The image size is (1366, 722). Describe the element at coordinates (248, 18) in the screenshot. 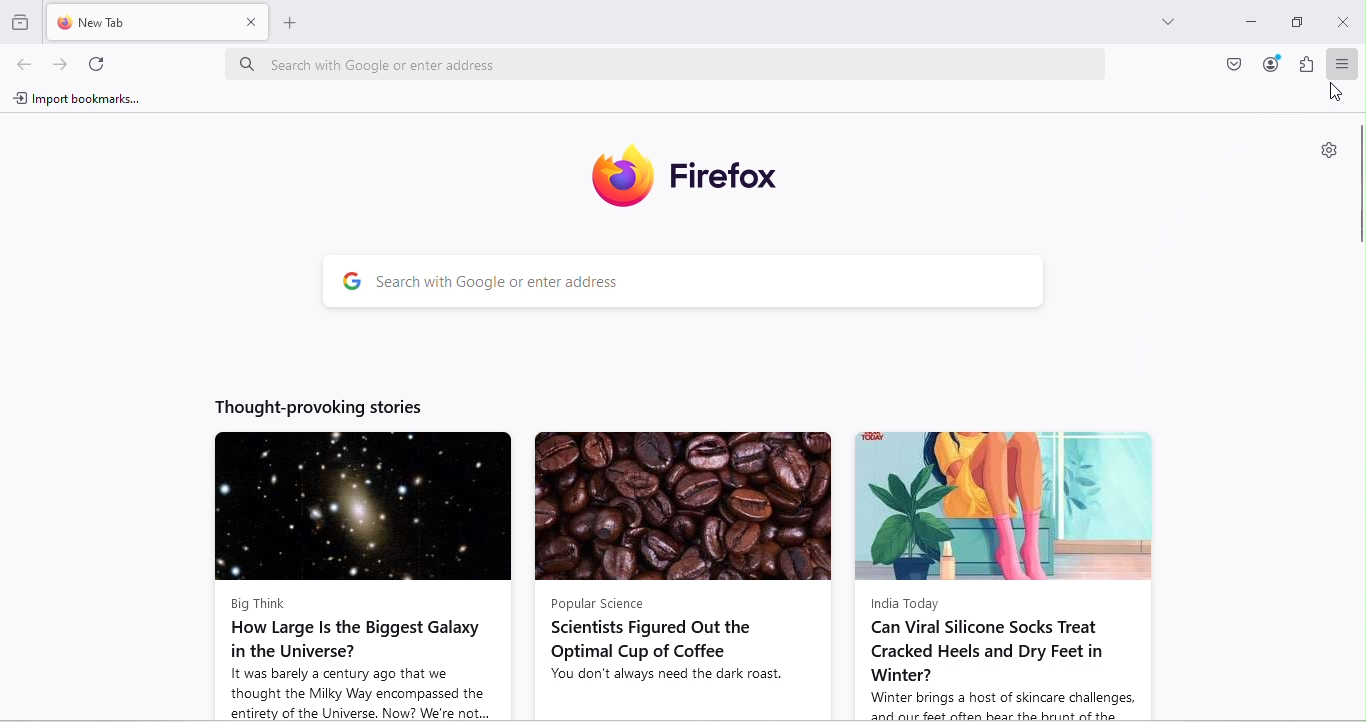

I see `close tab` at that location.